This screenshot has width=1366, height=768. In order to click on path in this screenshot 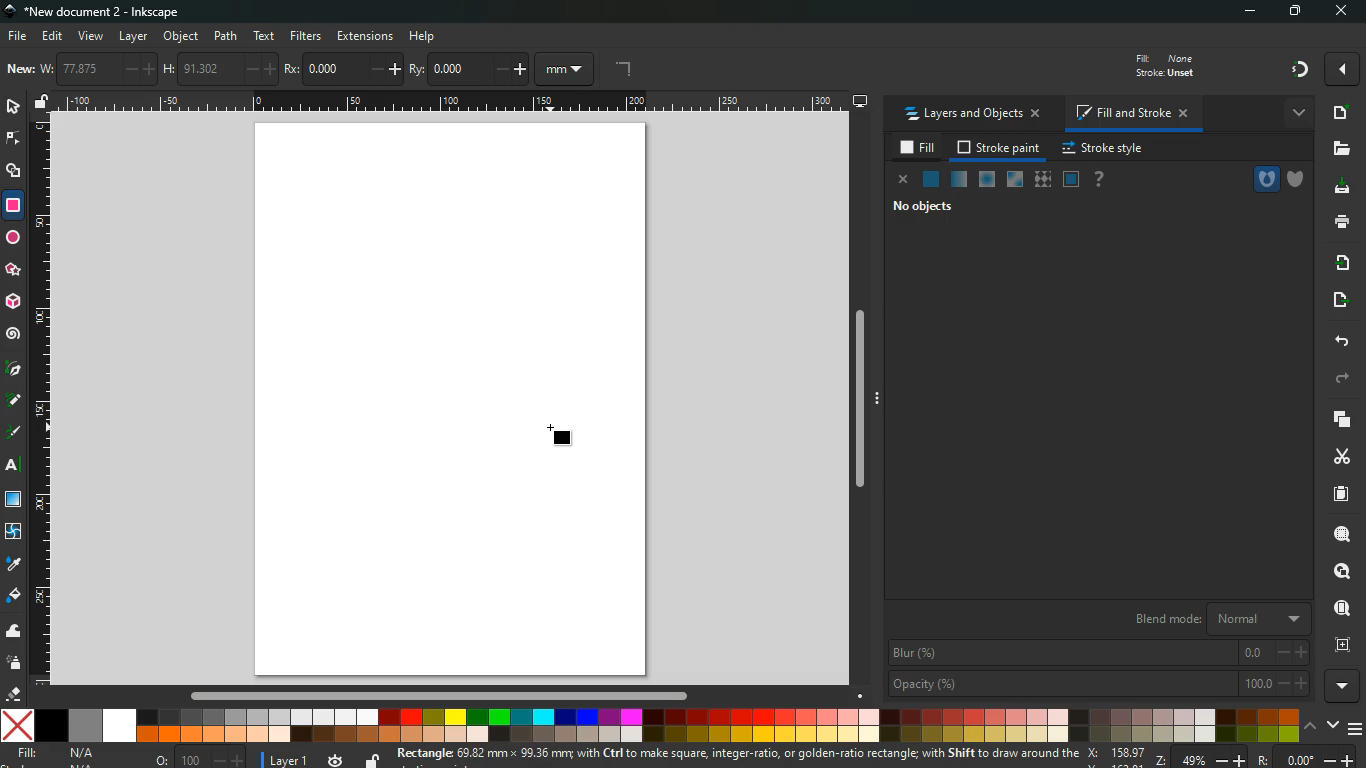, I will do `click(228, 34)`.